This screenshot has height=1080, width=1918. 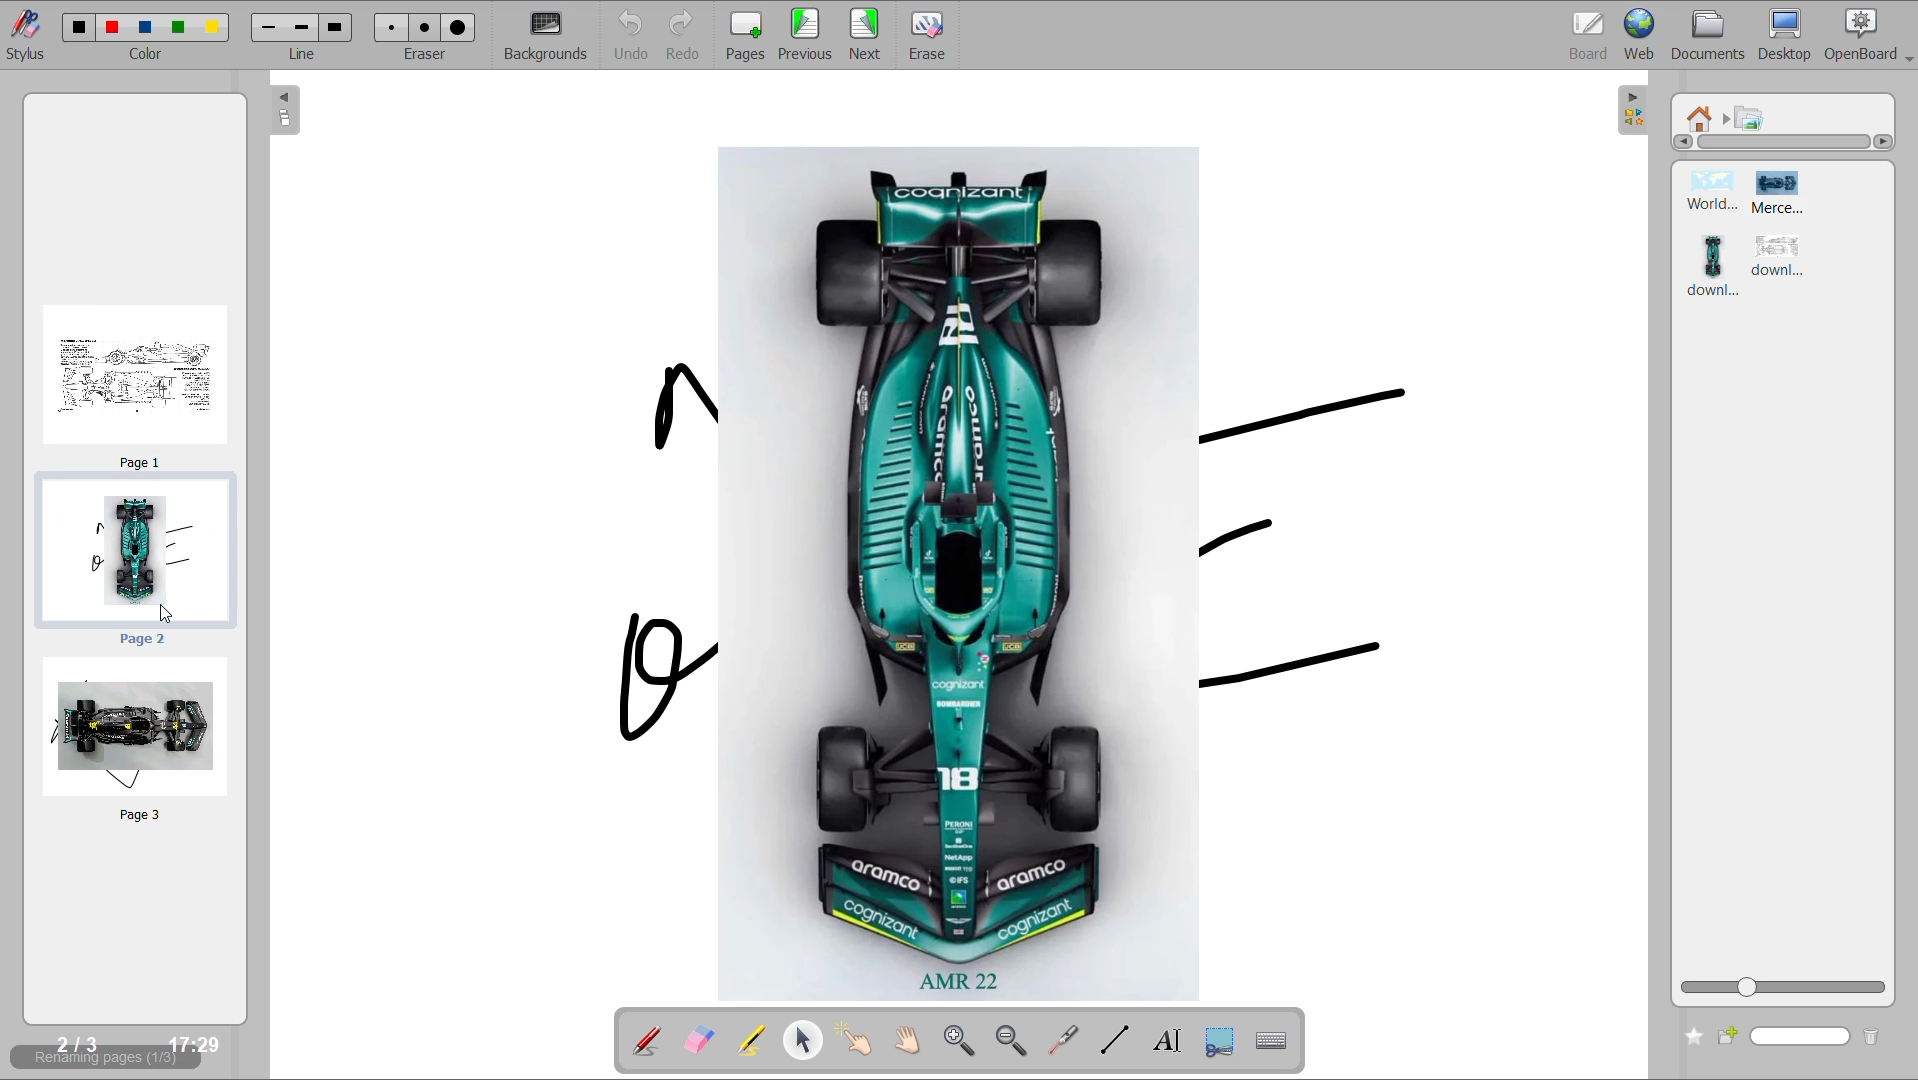 I want to click on interact with items, so click(x=858, y=1040).